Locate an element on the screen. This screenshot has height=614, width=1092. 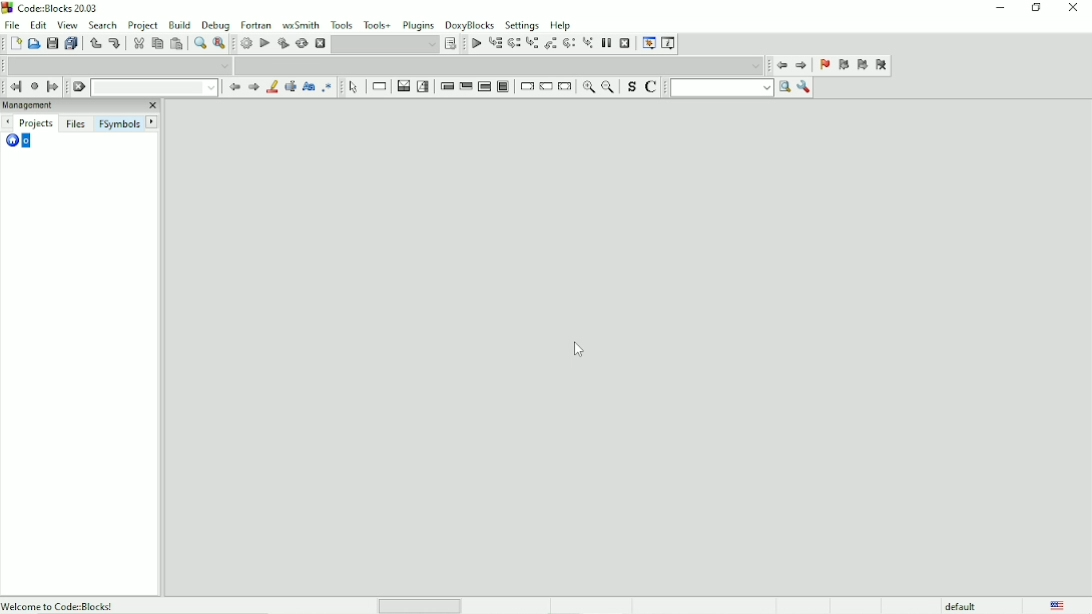
Settings is located at coordinates (522, 25).